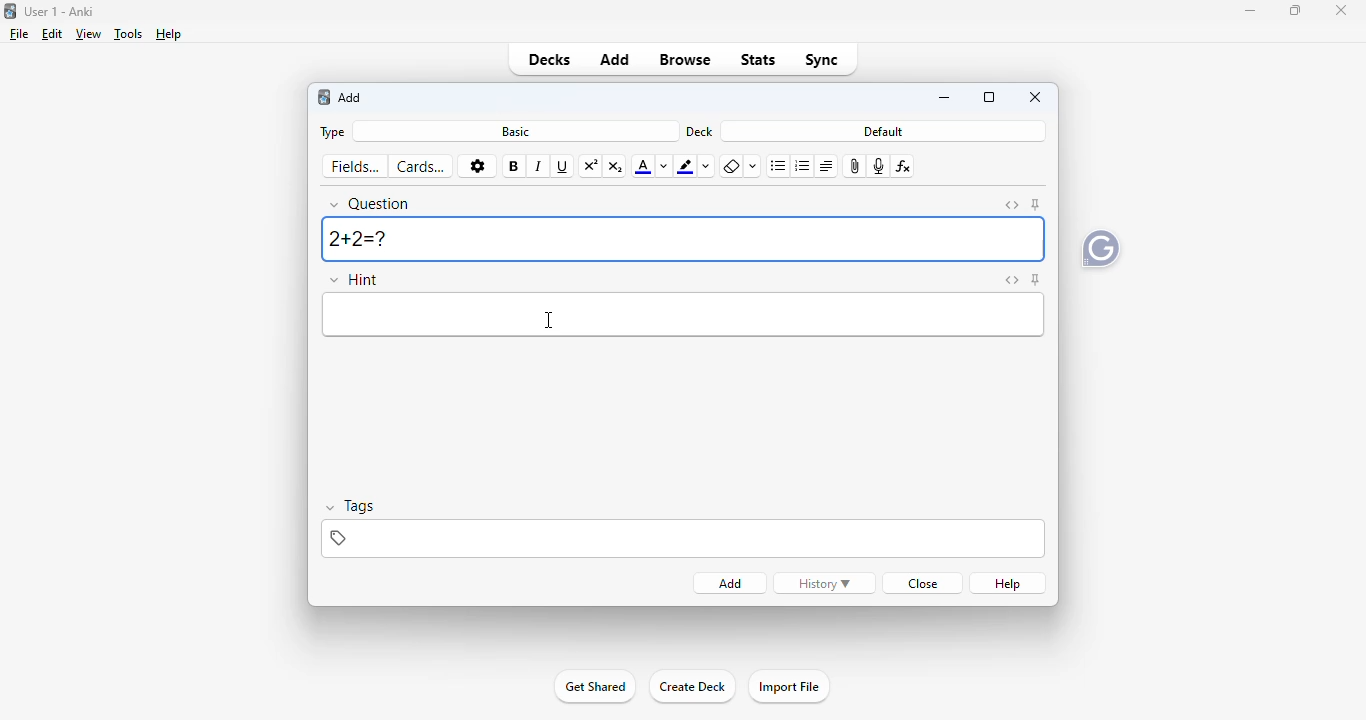 This screenshot has height=720, width=1366. What do you see at coordinates (422, 167) in the screenshot?
I see `cards` at bounding box center [422, 167].